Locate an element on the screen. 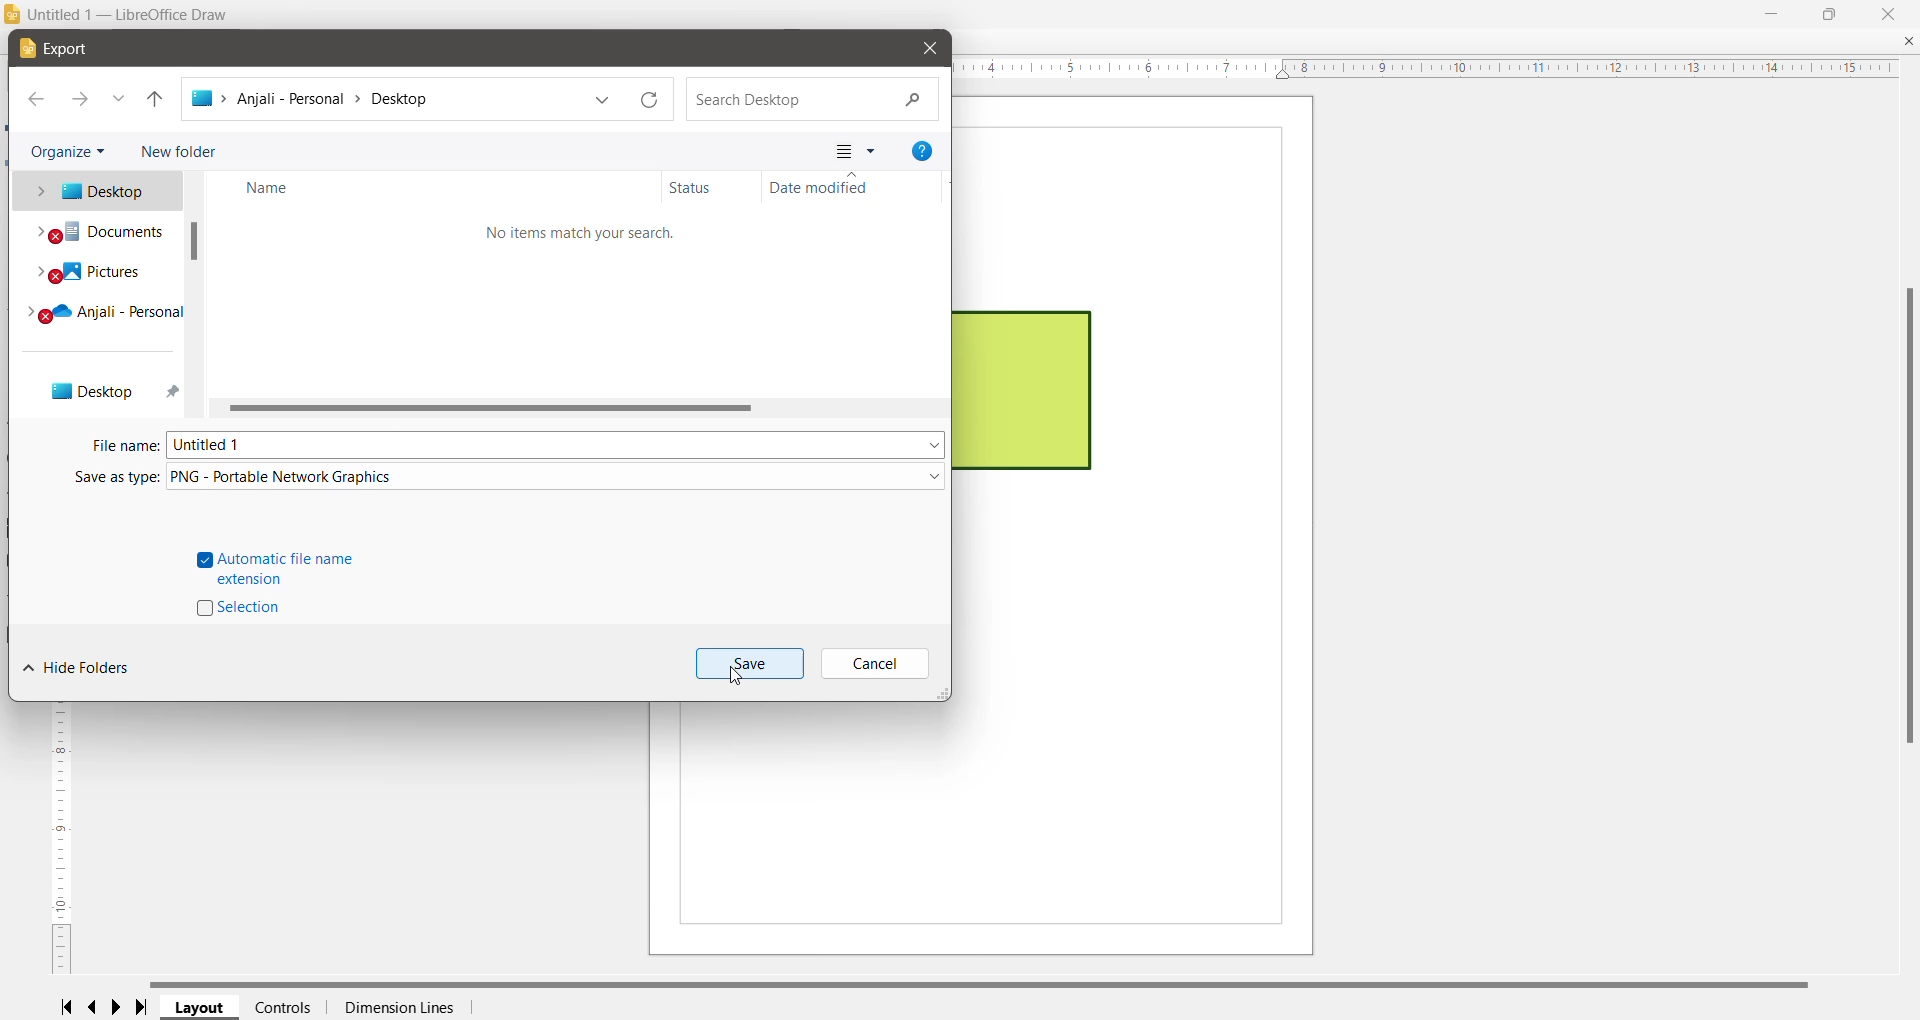  Save as type is located at coordinates (117, 477).